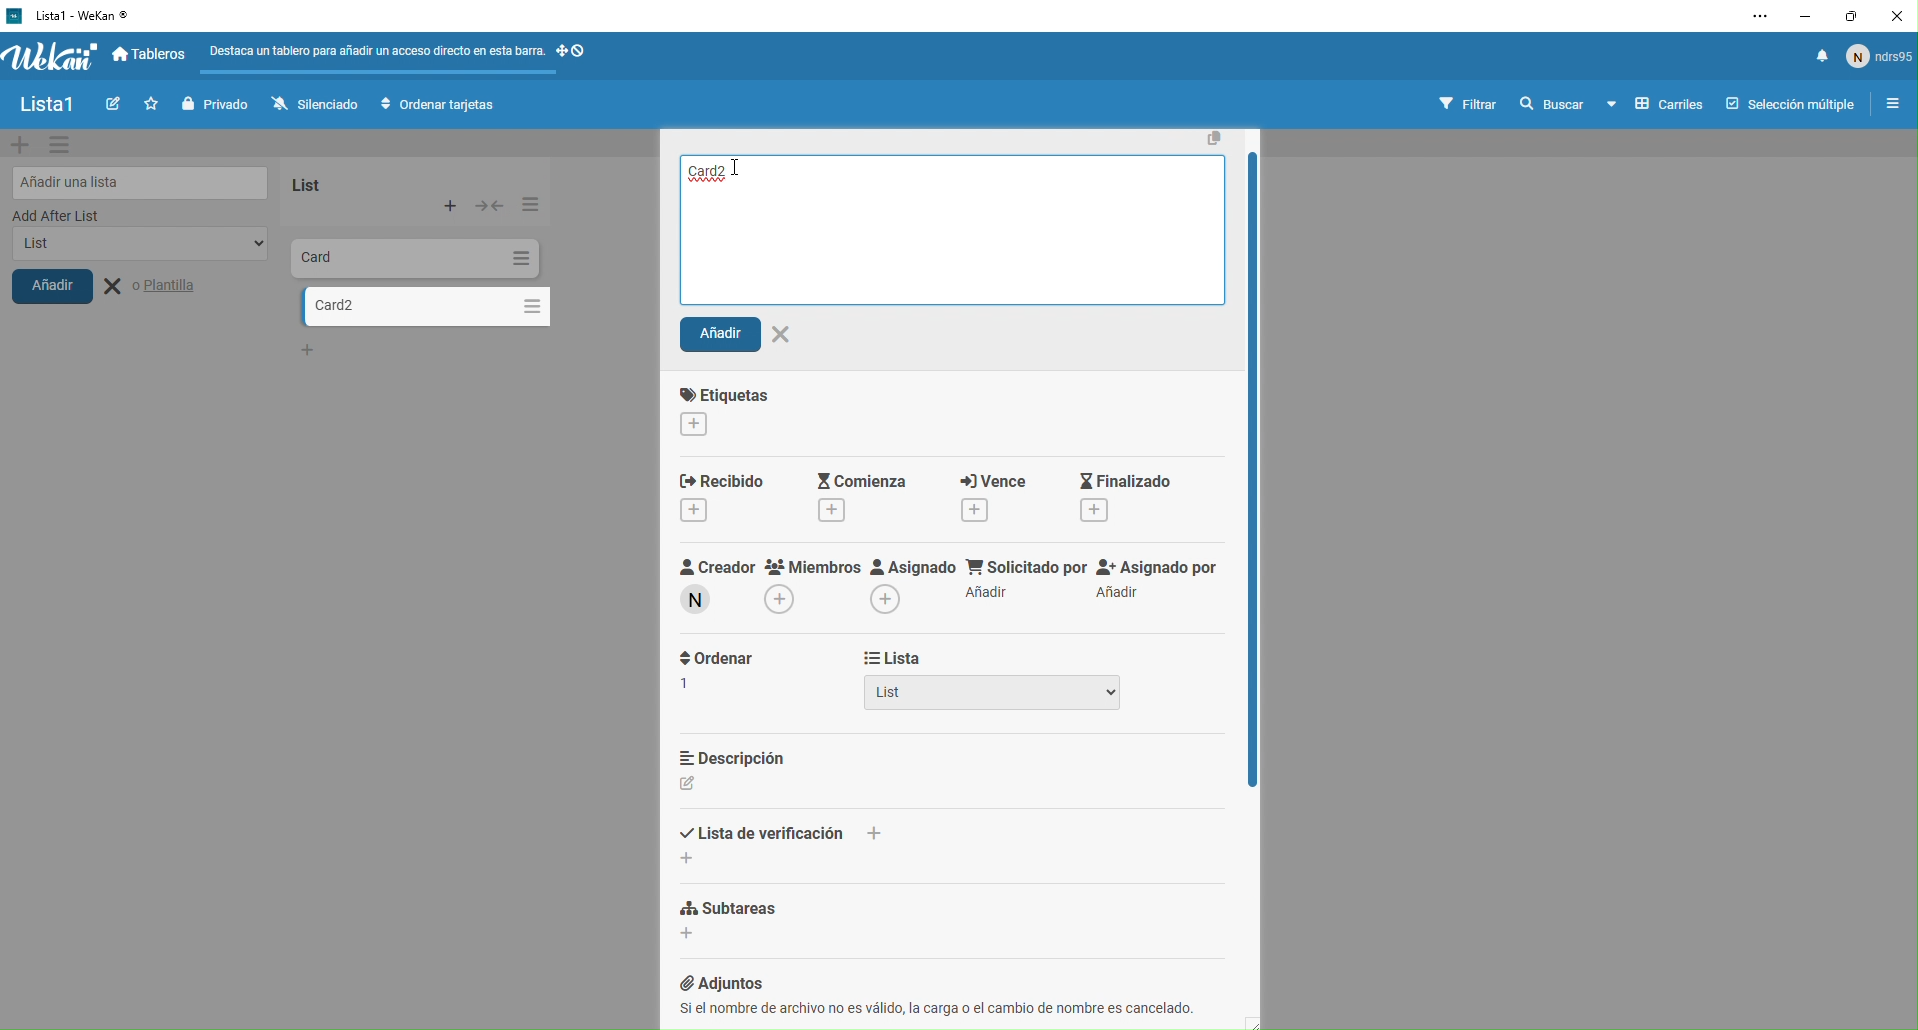 Image resolution: width=1918 pixels, height=1030 pixels. What do you see at coordinates (46, 106) in the screenshot?
I see `lista1` at bounding box center [46, 106].